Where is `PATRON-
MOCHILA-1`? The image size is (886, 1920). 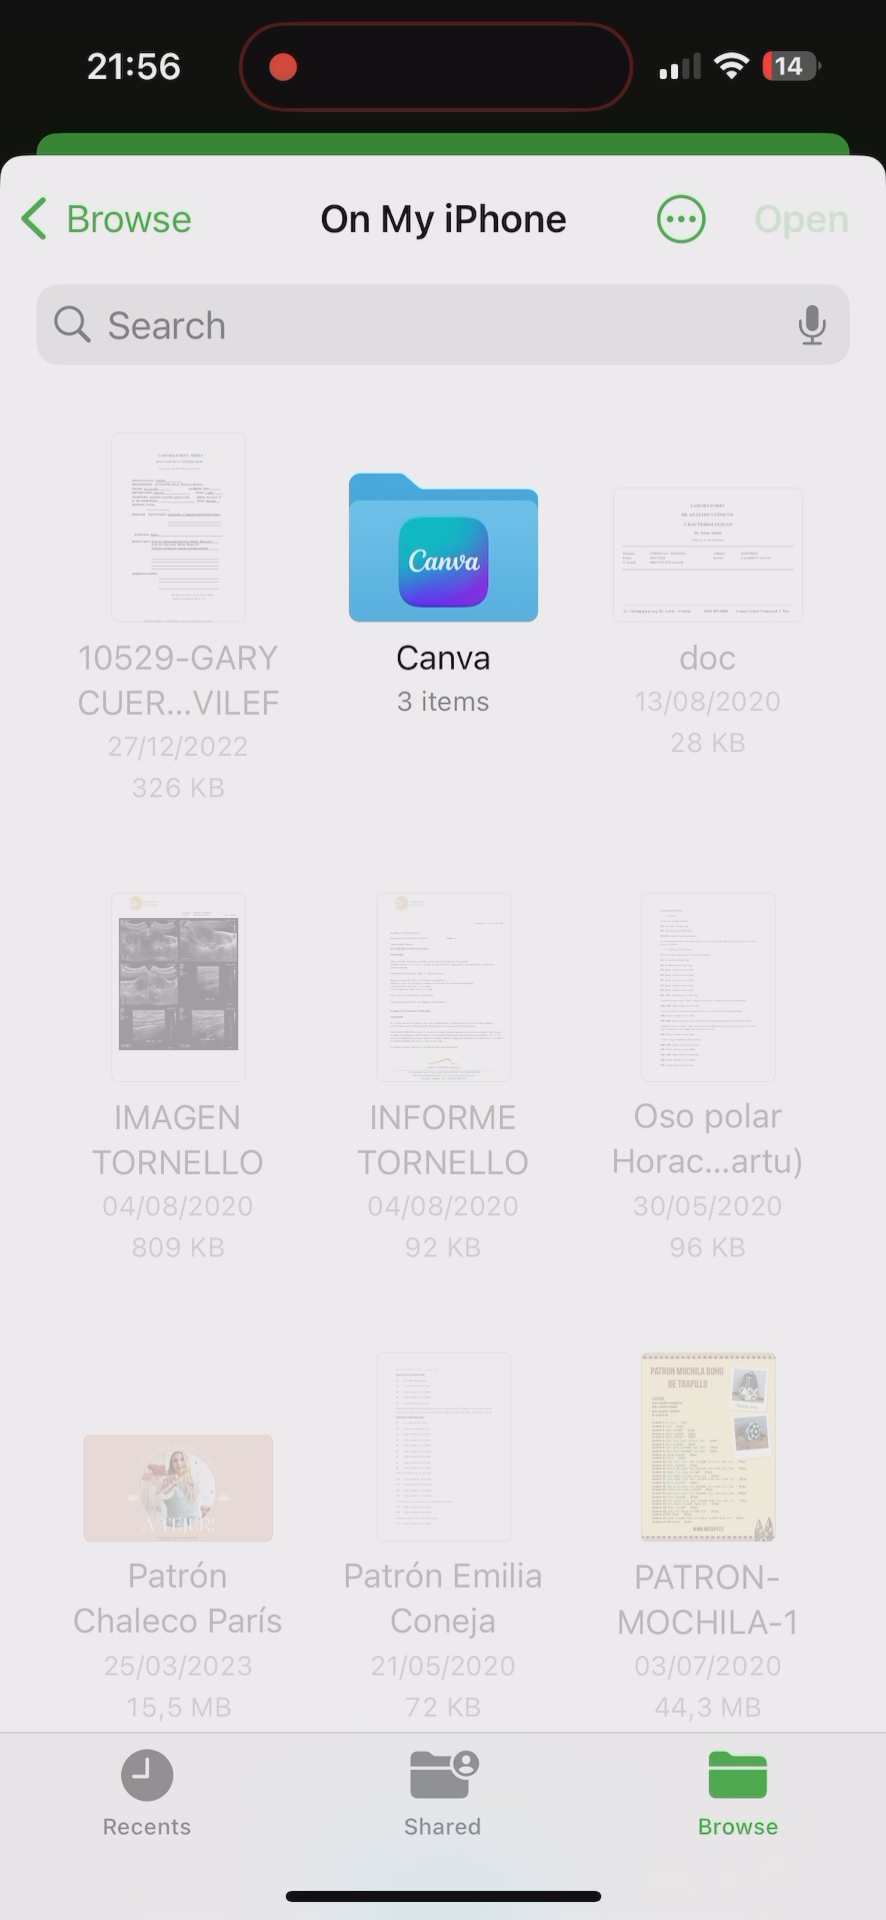
PATRON-
MOCHILA-1 is located at coordinates (711, 1524).